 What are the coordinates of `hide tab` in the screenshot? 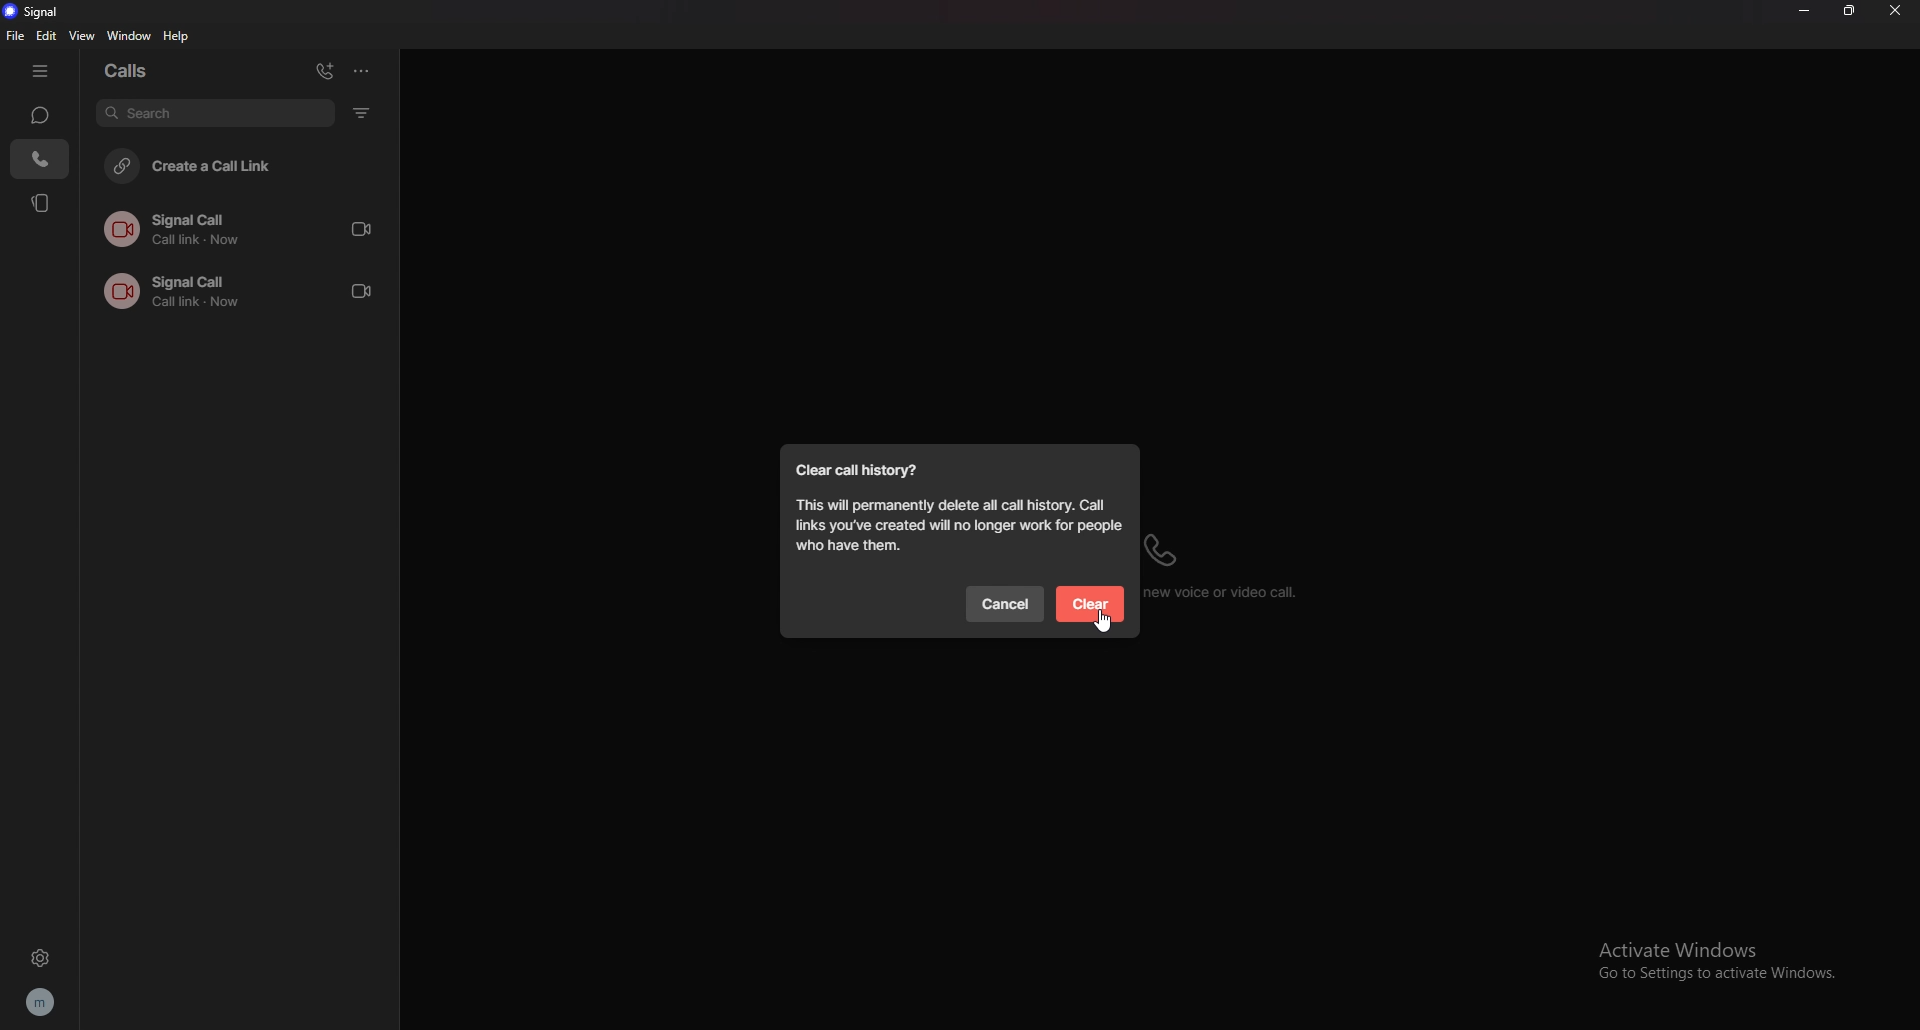 It's located at (41, 69).